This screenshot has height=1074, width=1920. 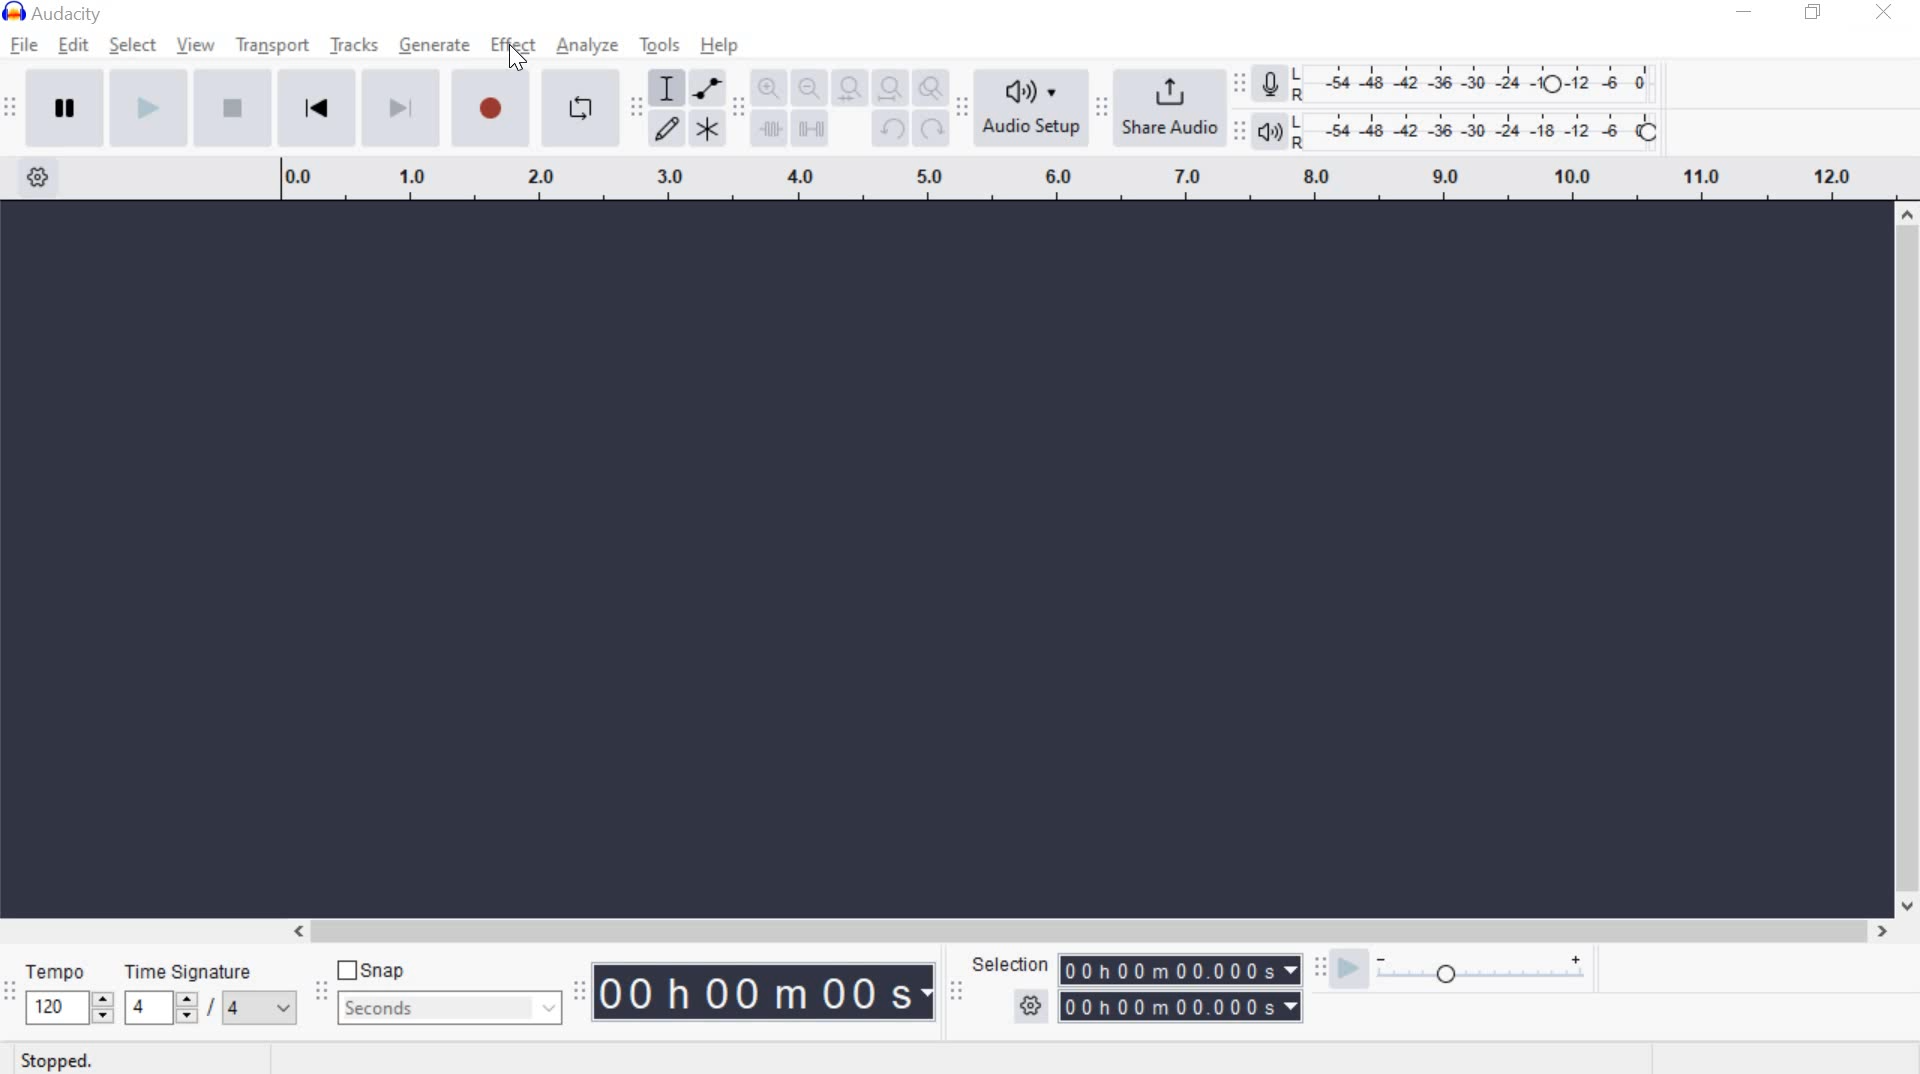 I want to click on Playback Level, so click(x=1481, y=128).